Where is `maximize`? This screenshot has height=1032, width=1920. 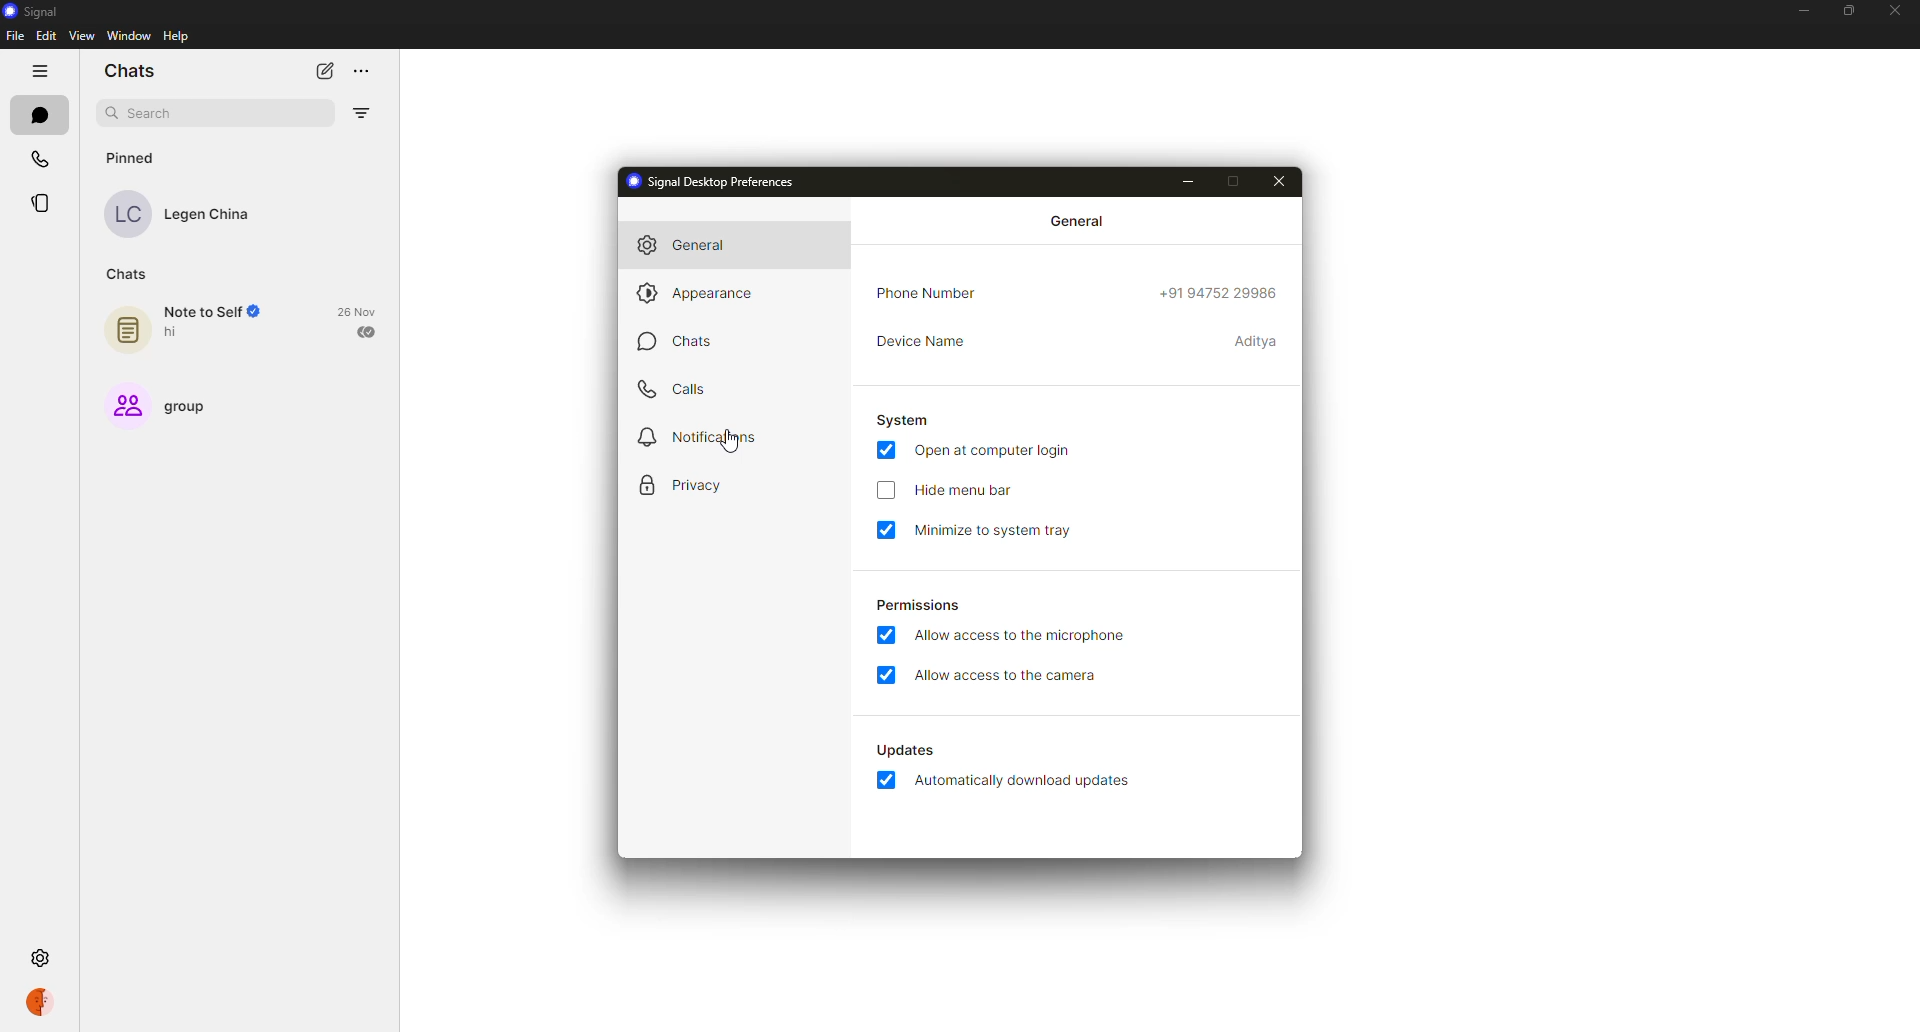 maximize is located at coordinates (1845, 11).